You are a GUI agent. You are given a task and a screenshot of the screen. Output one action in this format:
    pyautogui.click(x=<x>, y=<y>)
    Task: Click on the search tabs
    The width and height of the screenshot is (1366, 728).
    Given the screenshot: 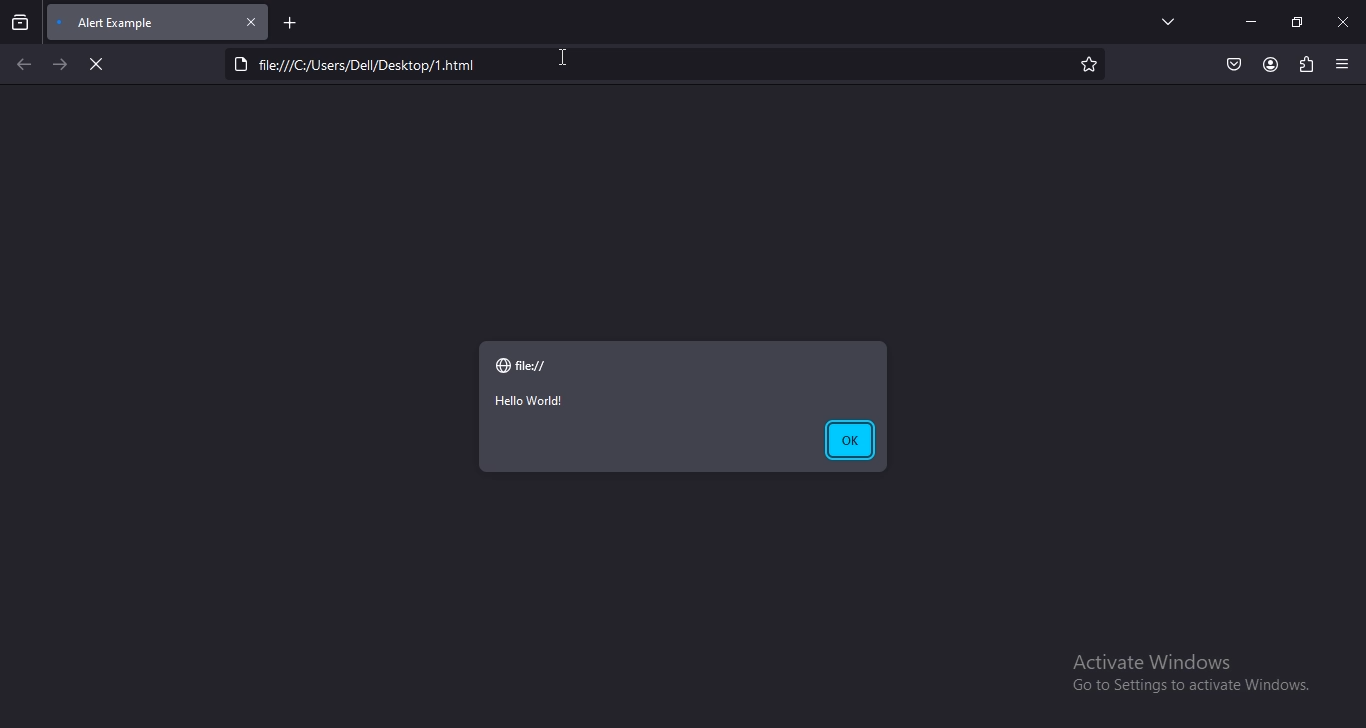 What is the action you would take?
    pyautogui.click(x=20, y=24)
    